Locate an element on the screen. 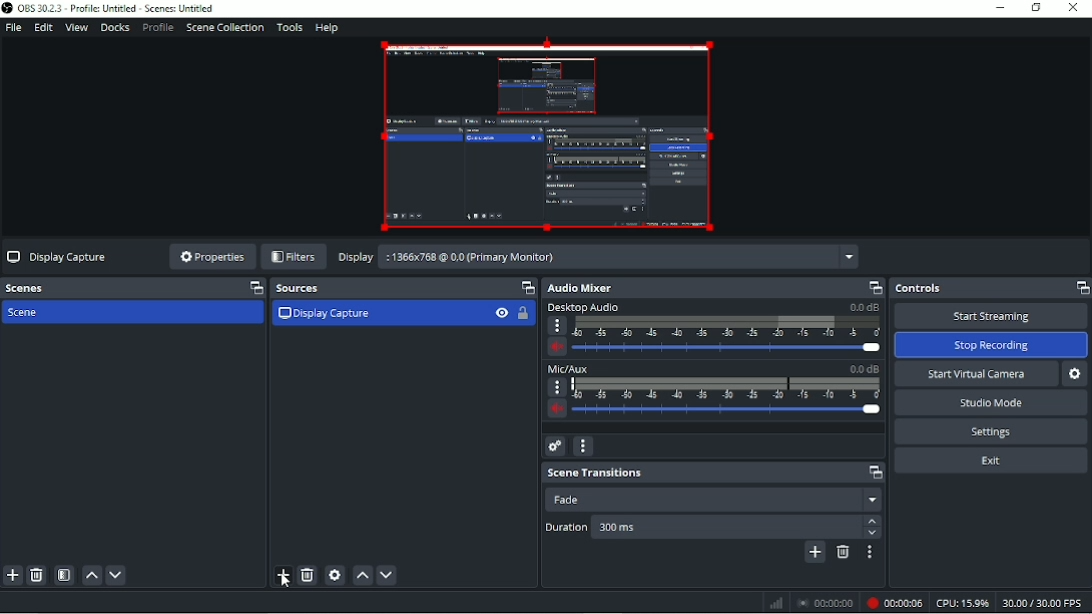  Start streaming is located at coordinates (989, 317).